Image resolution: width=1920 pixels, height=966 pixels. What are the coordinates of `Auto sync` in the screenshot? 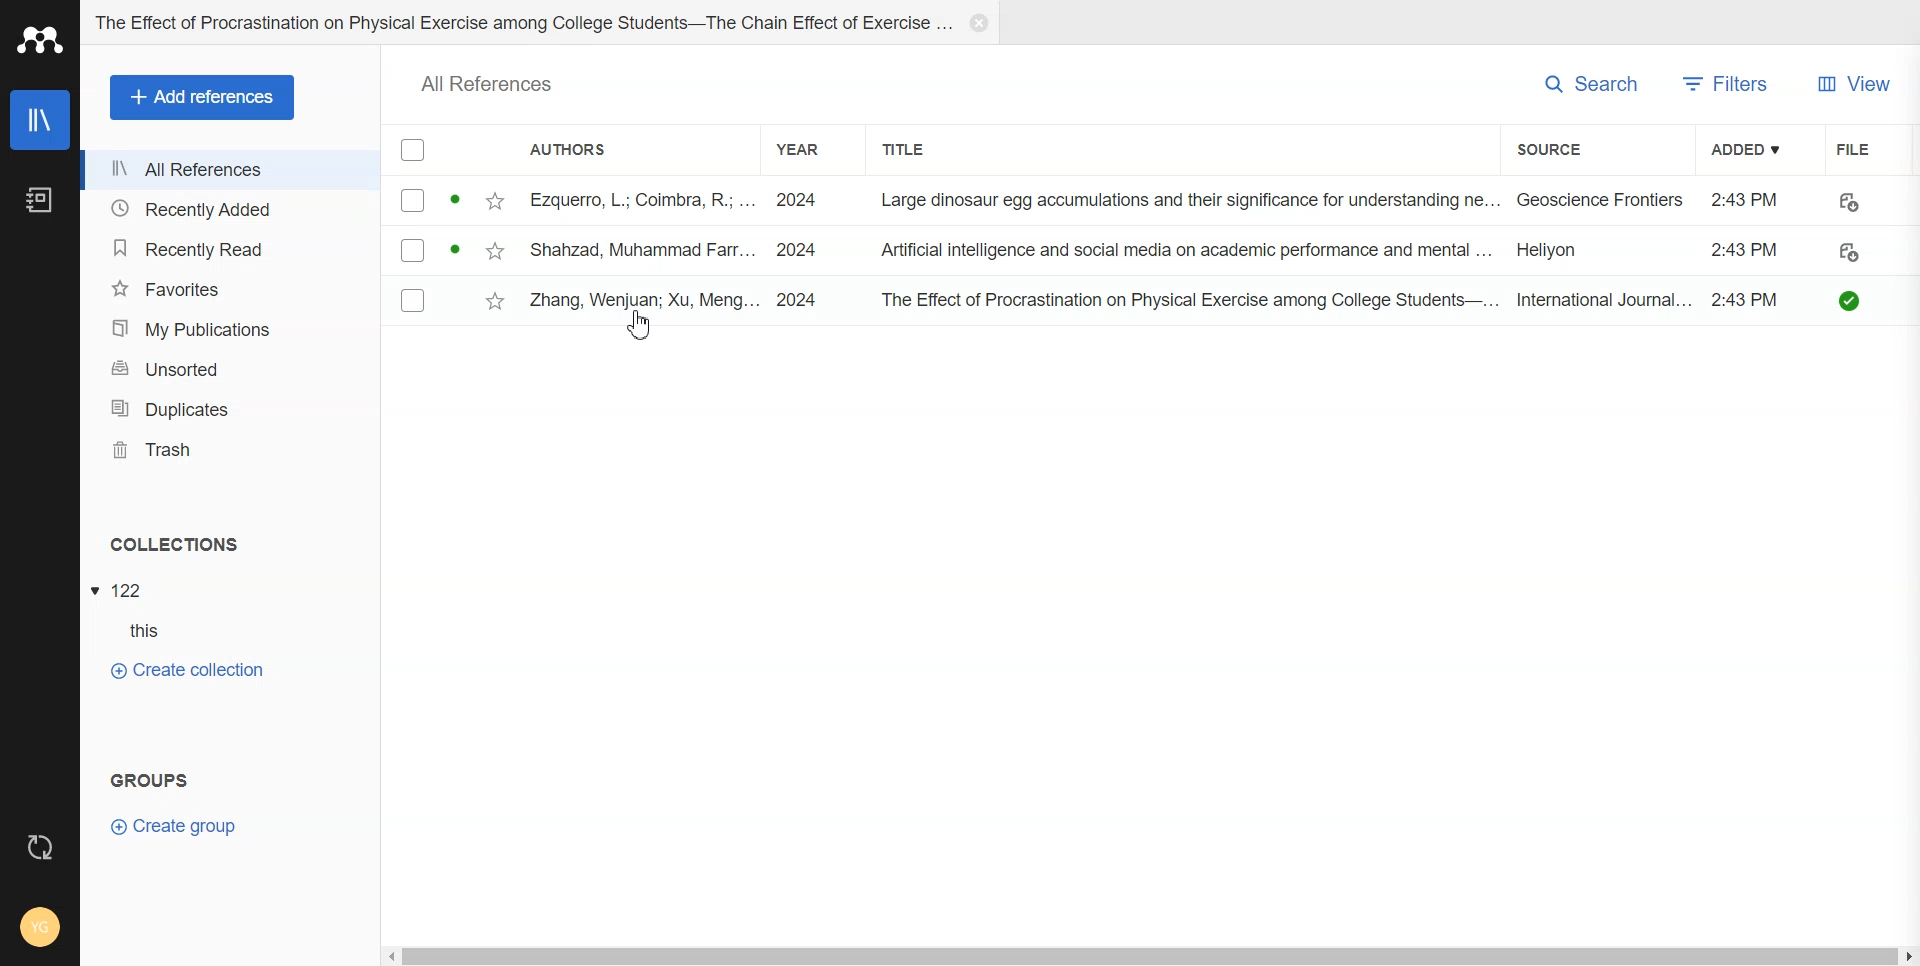 It's located at (42, 850).